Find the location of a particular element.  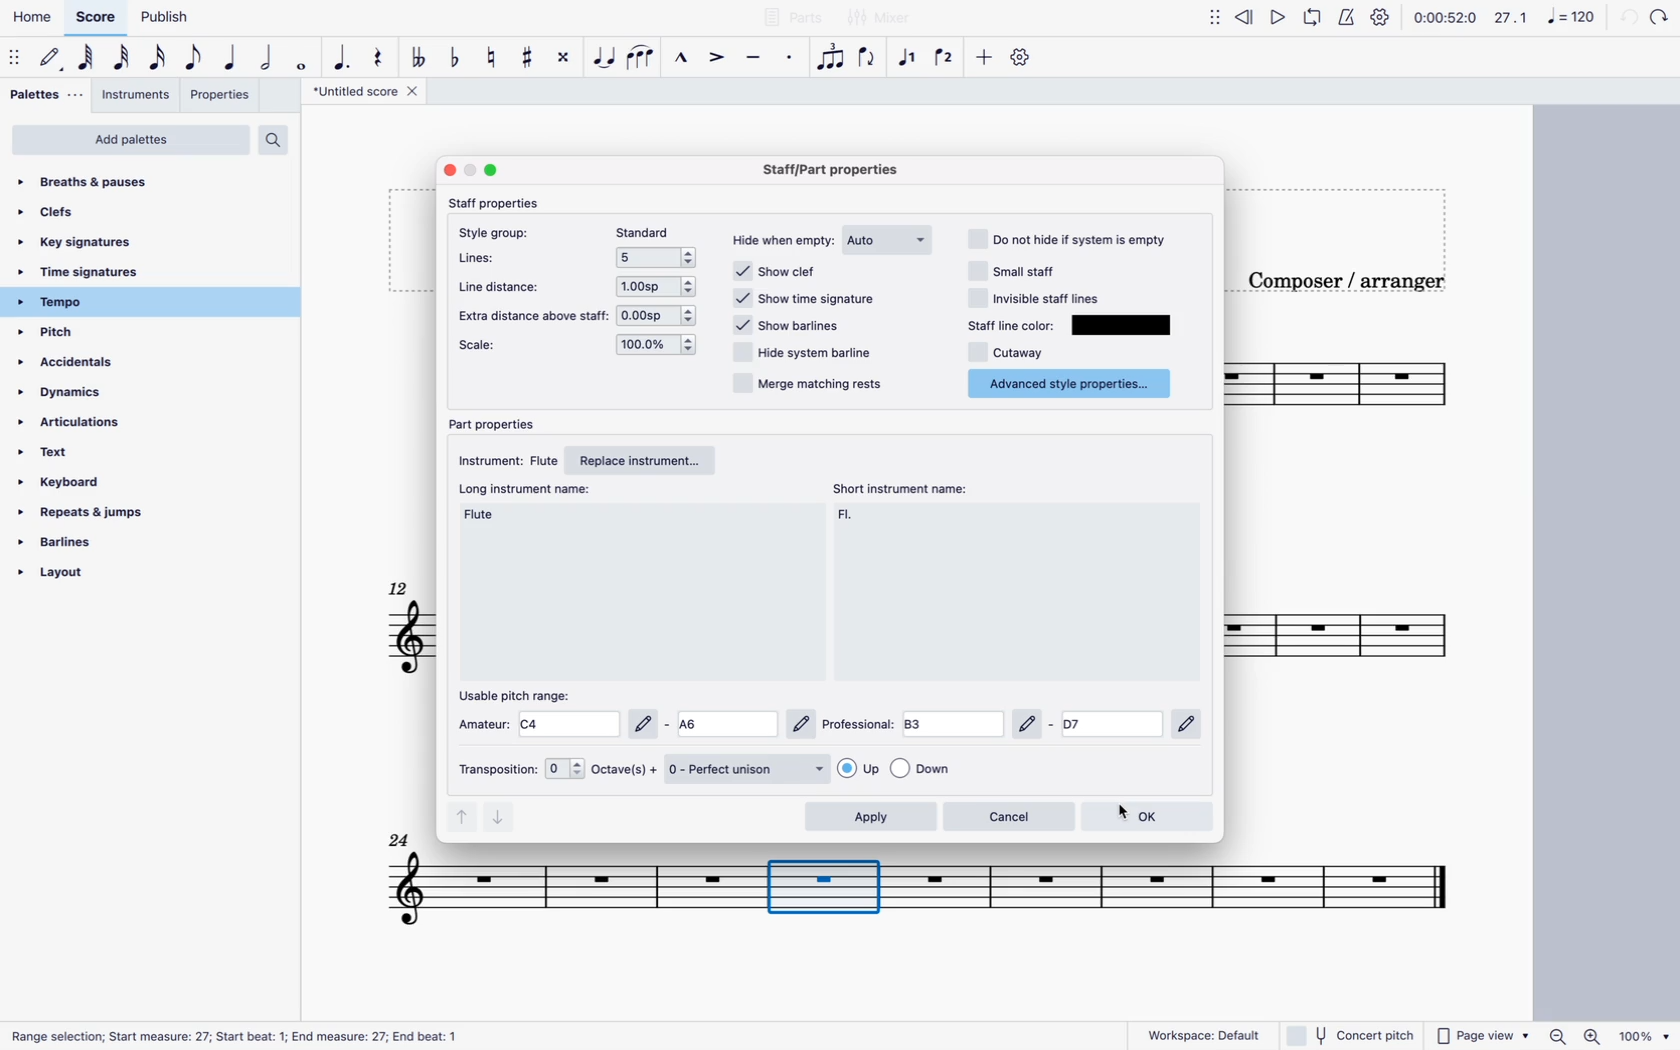

scale is located at coordinates (506, 349).